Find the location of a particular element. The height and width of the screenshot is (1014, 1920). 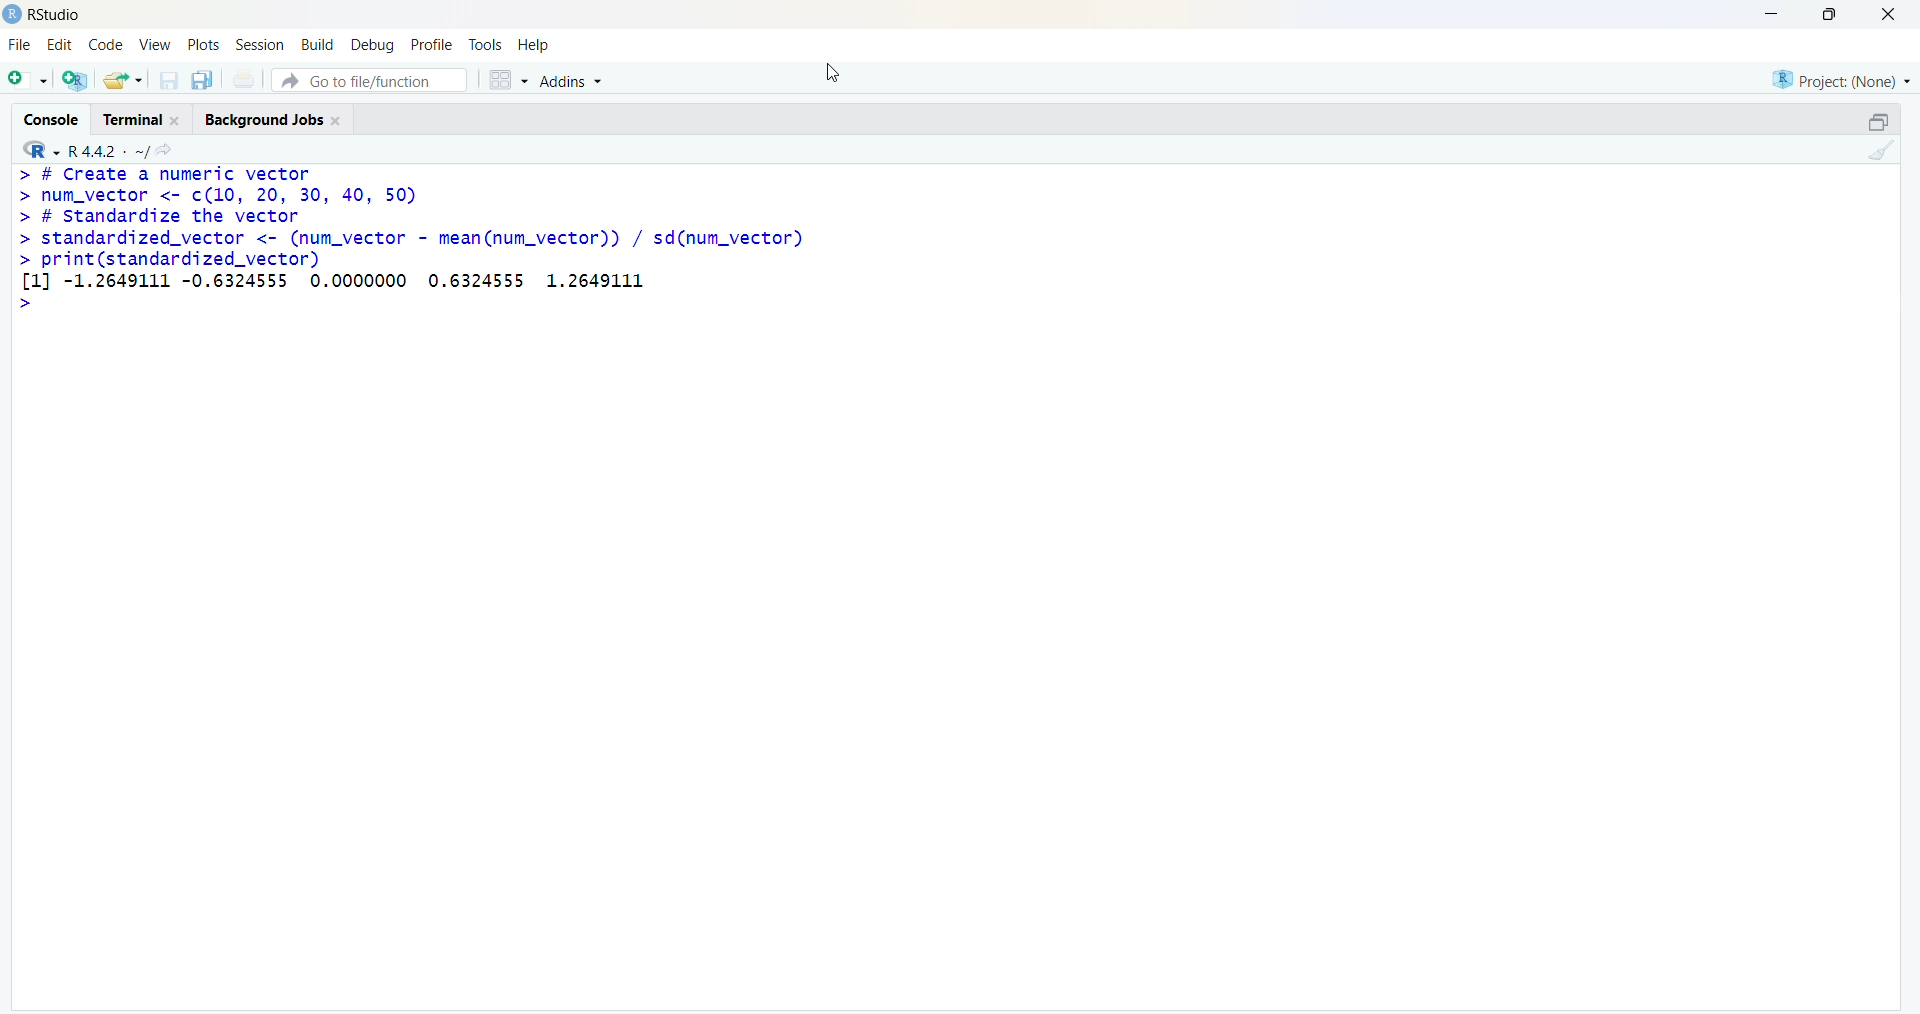

plots is located at coordinates (202, 44).